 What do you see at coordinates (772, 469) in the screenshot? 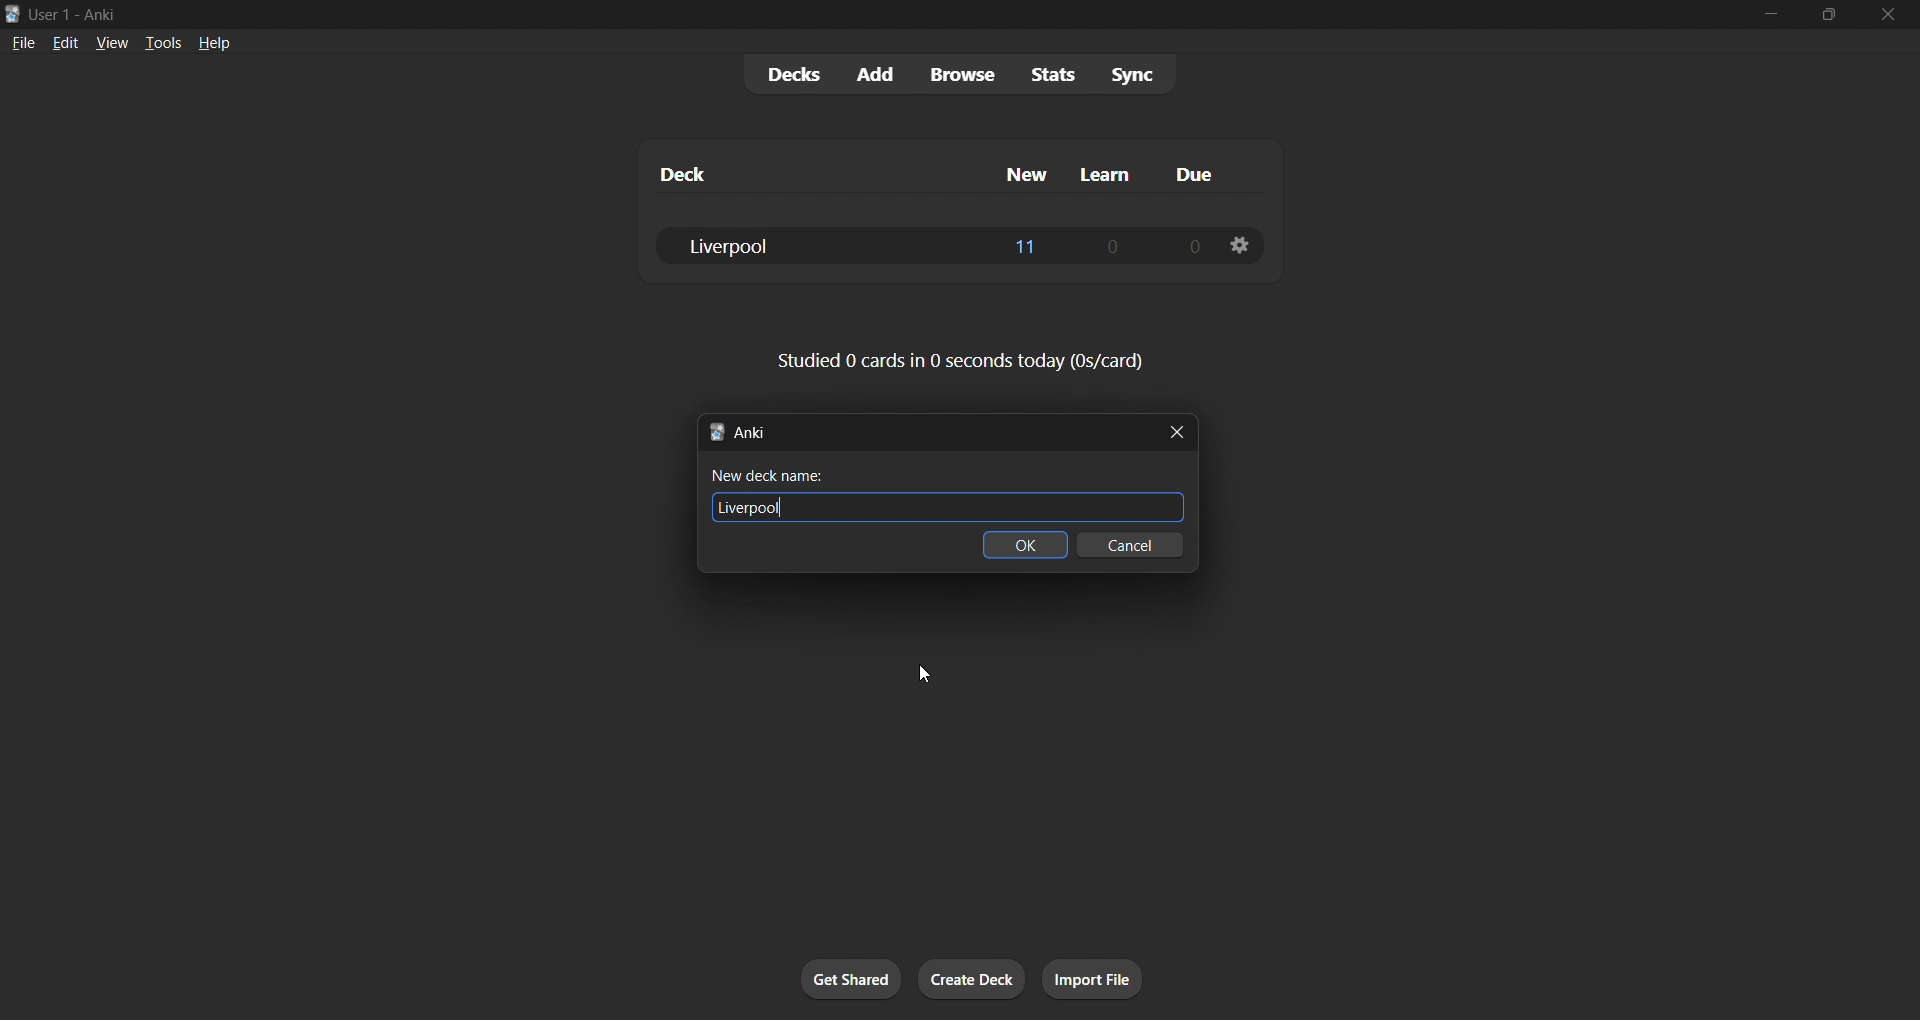
I see `New deck name` at bounding box center [772, 469].